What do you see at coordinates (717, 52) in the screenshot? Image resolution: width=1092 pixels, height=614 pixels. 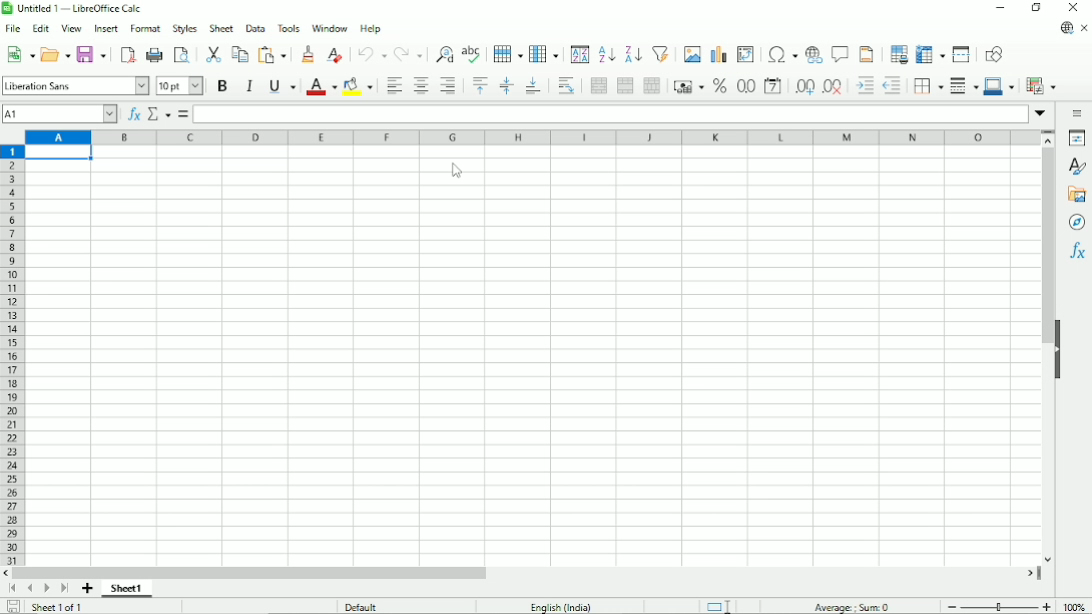 I see `Insert chart` at bounding box center [717, 52].